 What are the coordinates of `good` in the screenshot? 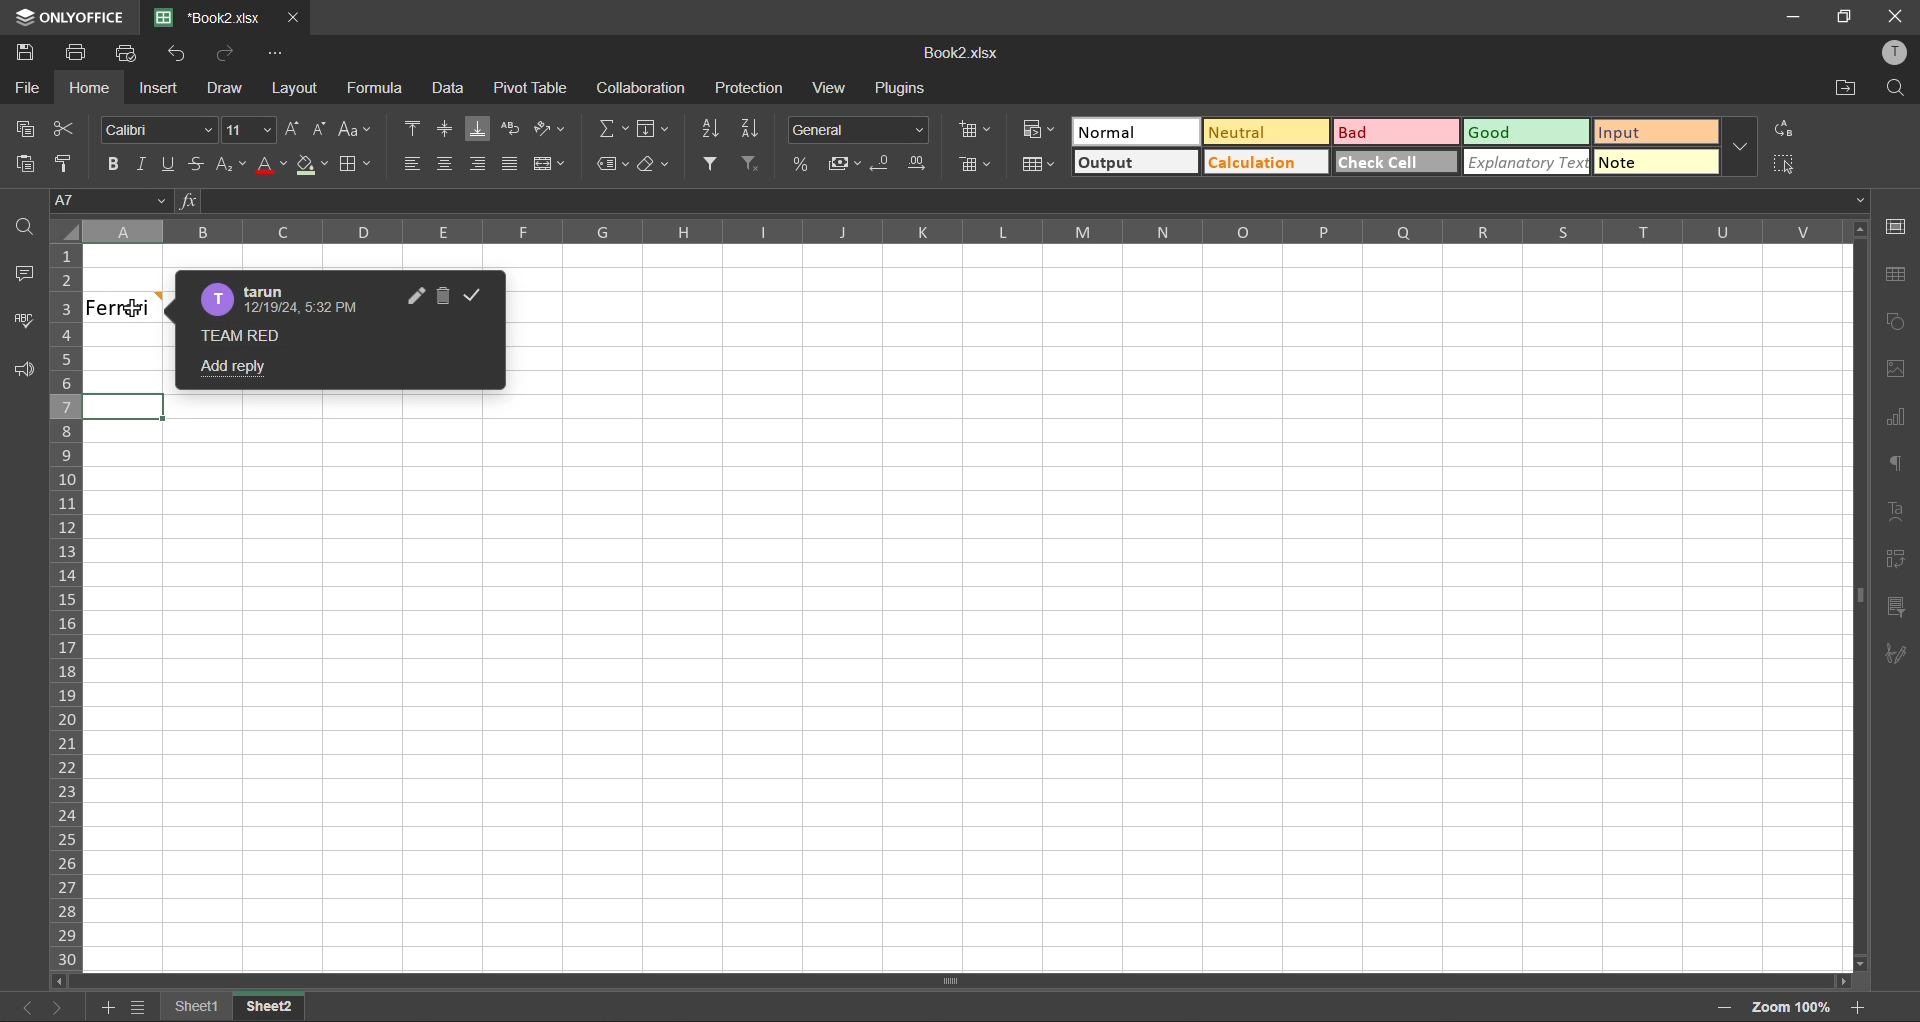 It's located at (1524, 133).